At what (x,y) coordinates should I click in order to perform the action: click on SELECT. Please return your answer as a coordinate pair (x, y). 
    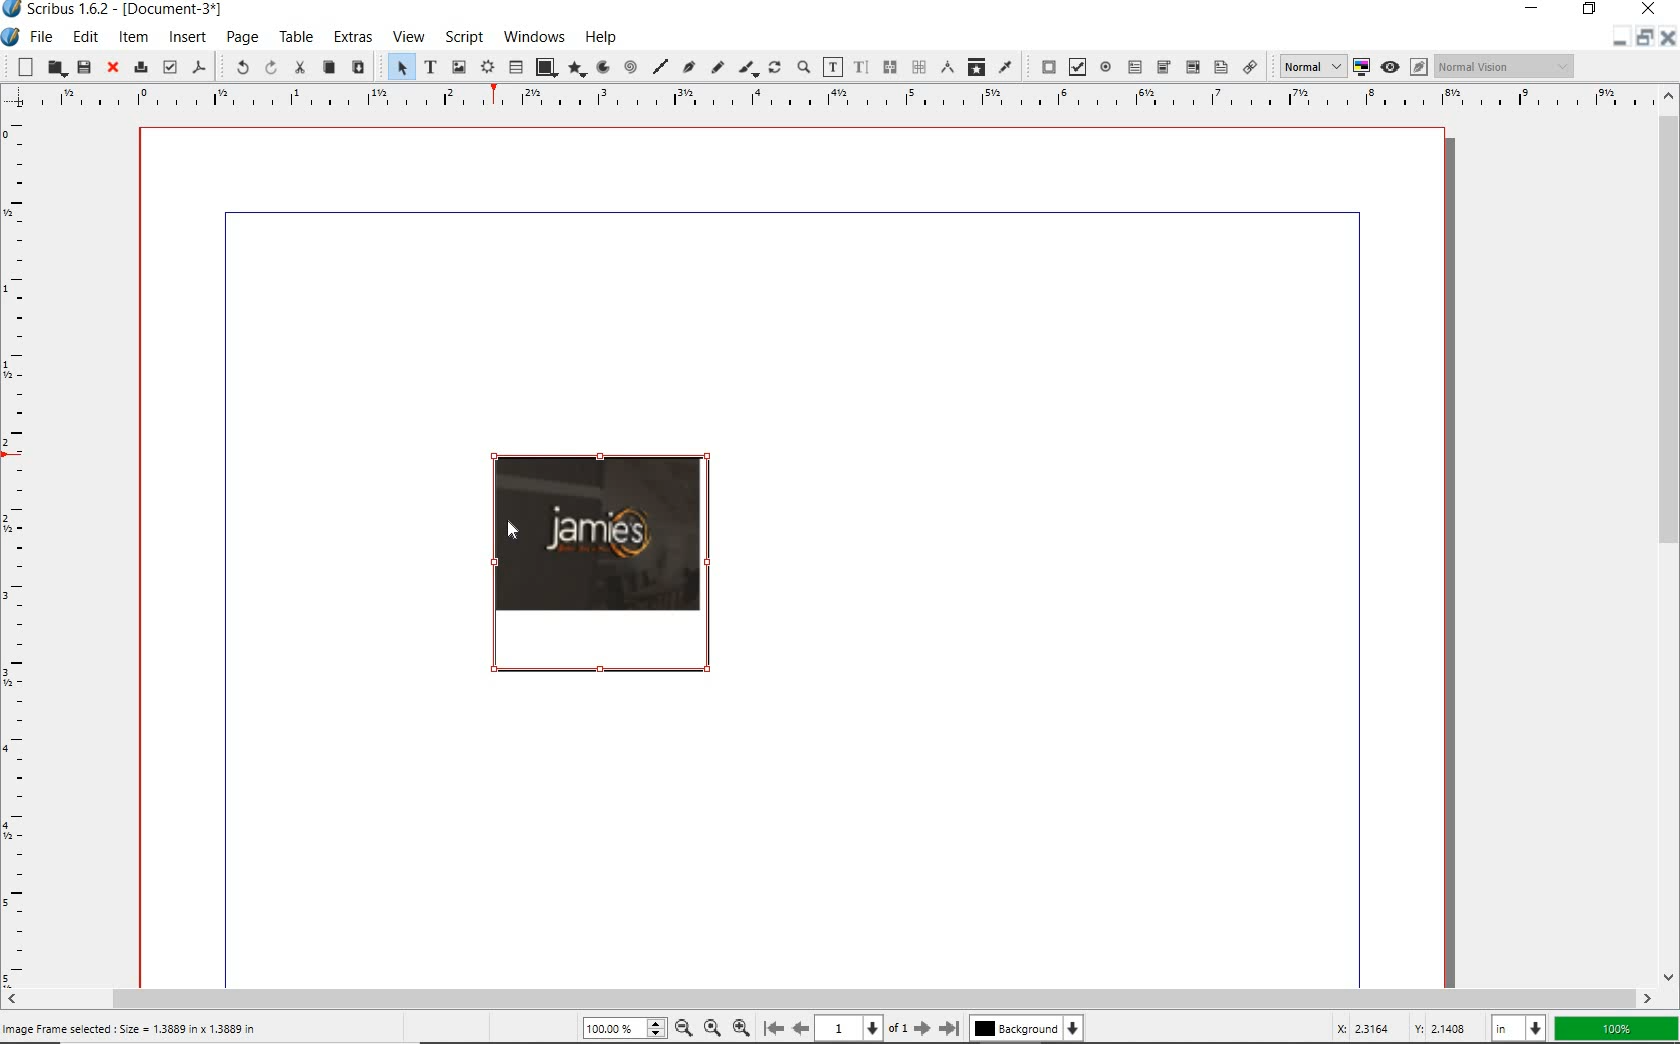
    Looking at the image, I should click on (400, 66).